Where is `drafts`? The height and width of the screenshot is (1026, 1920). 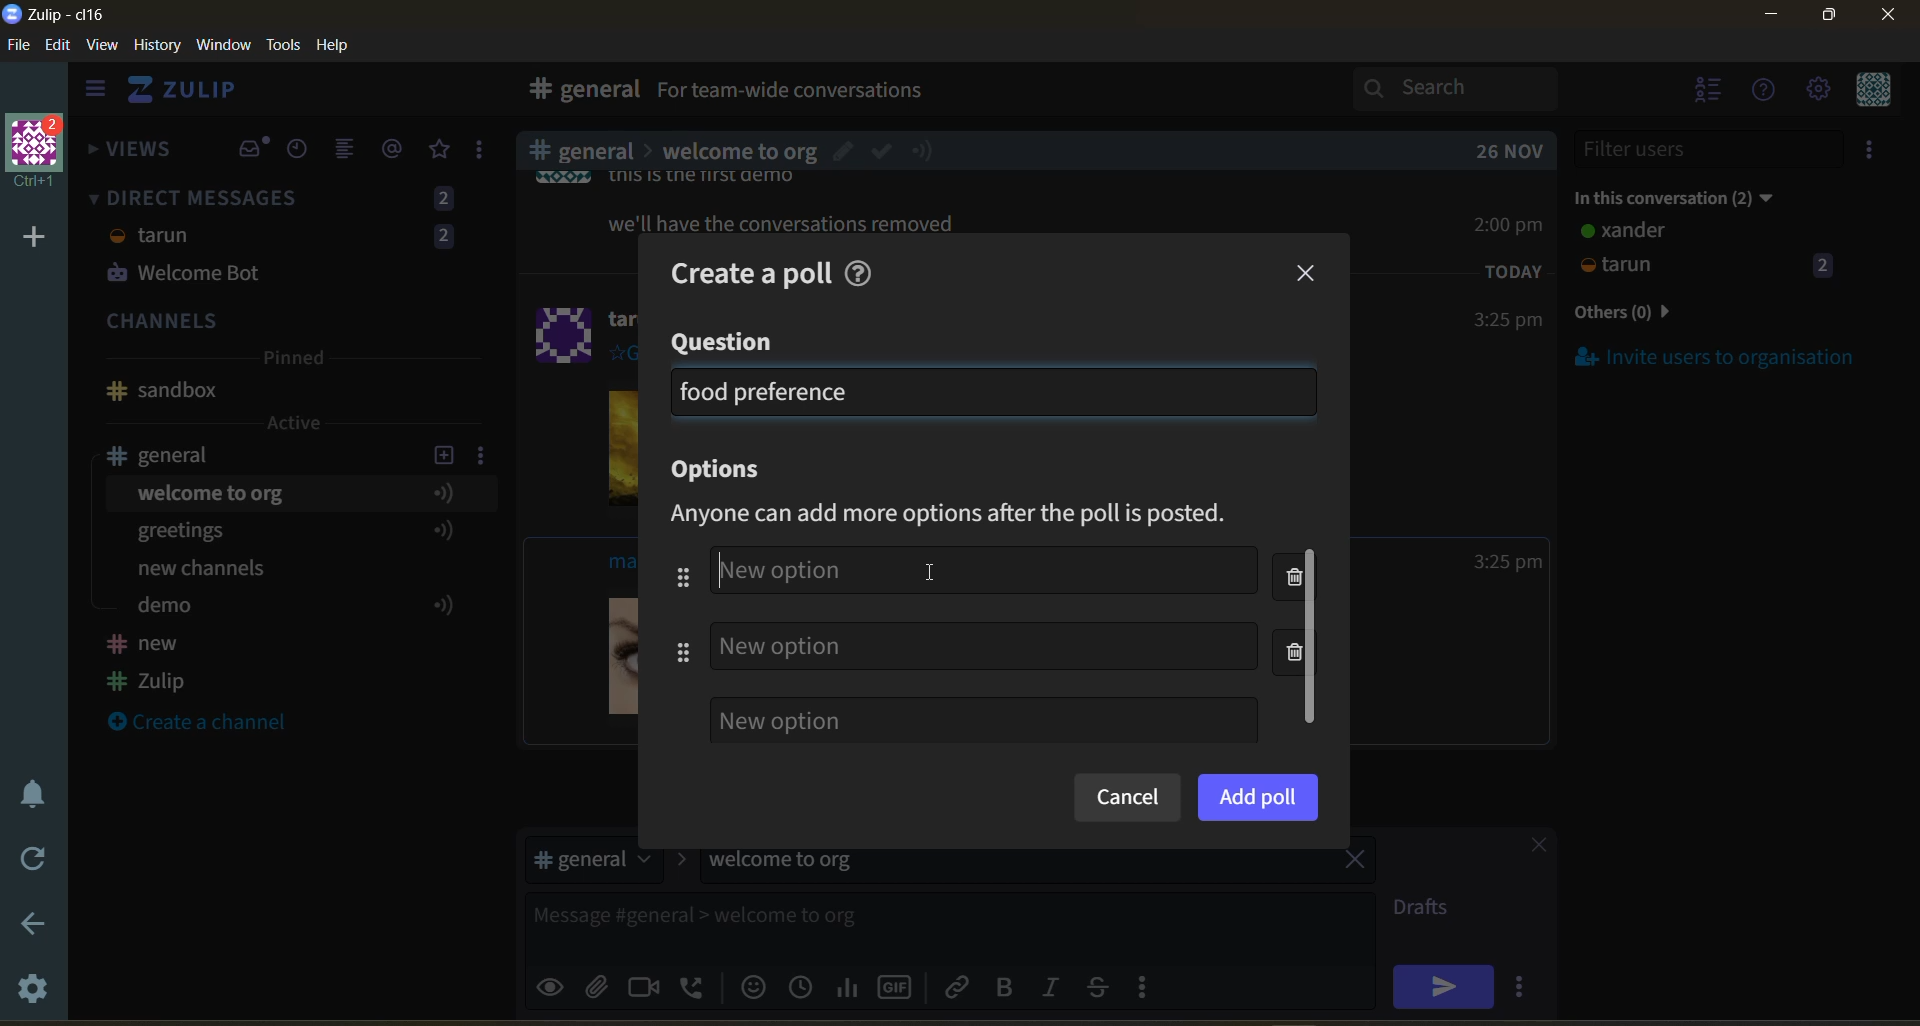 drafts is located at coordinates (1428, 910).